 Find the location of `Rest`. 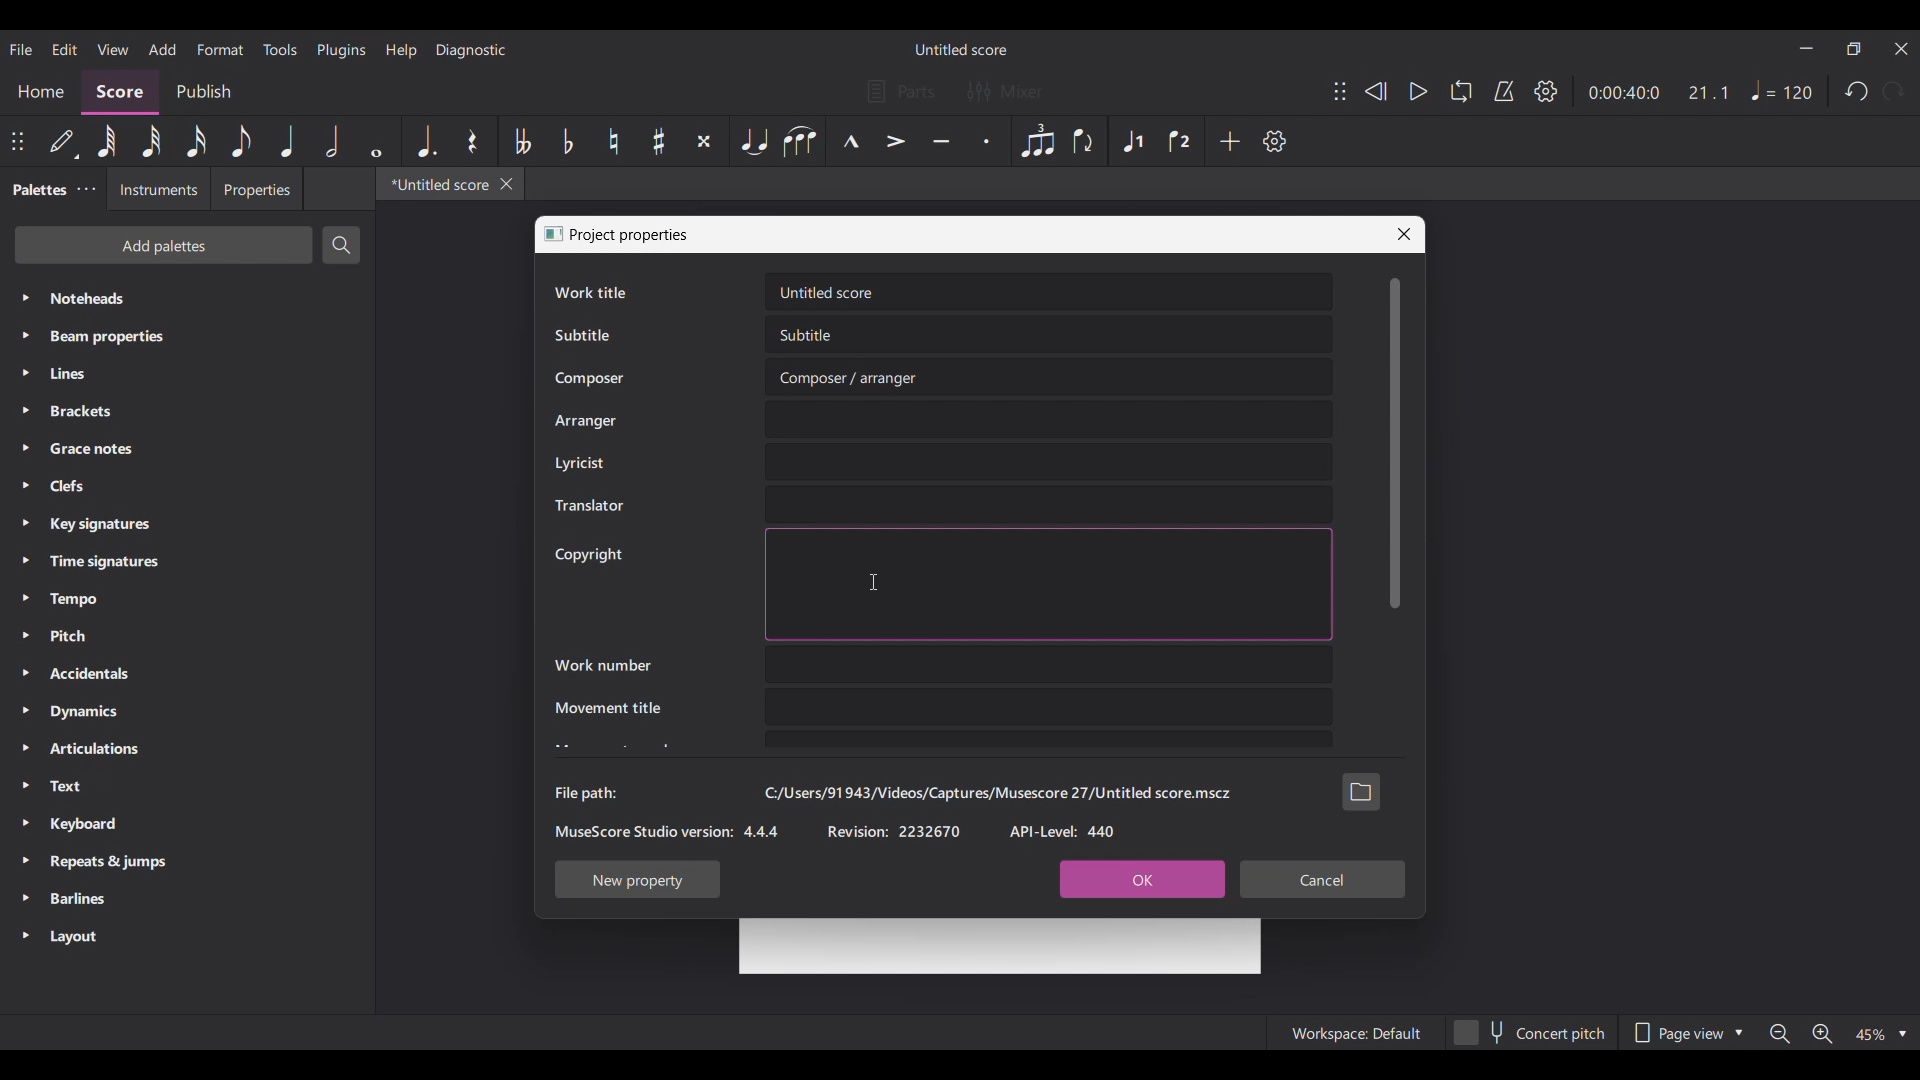

Rest is located at coordinates (473, 141).